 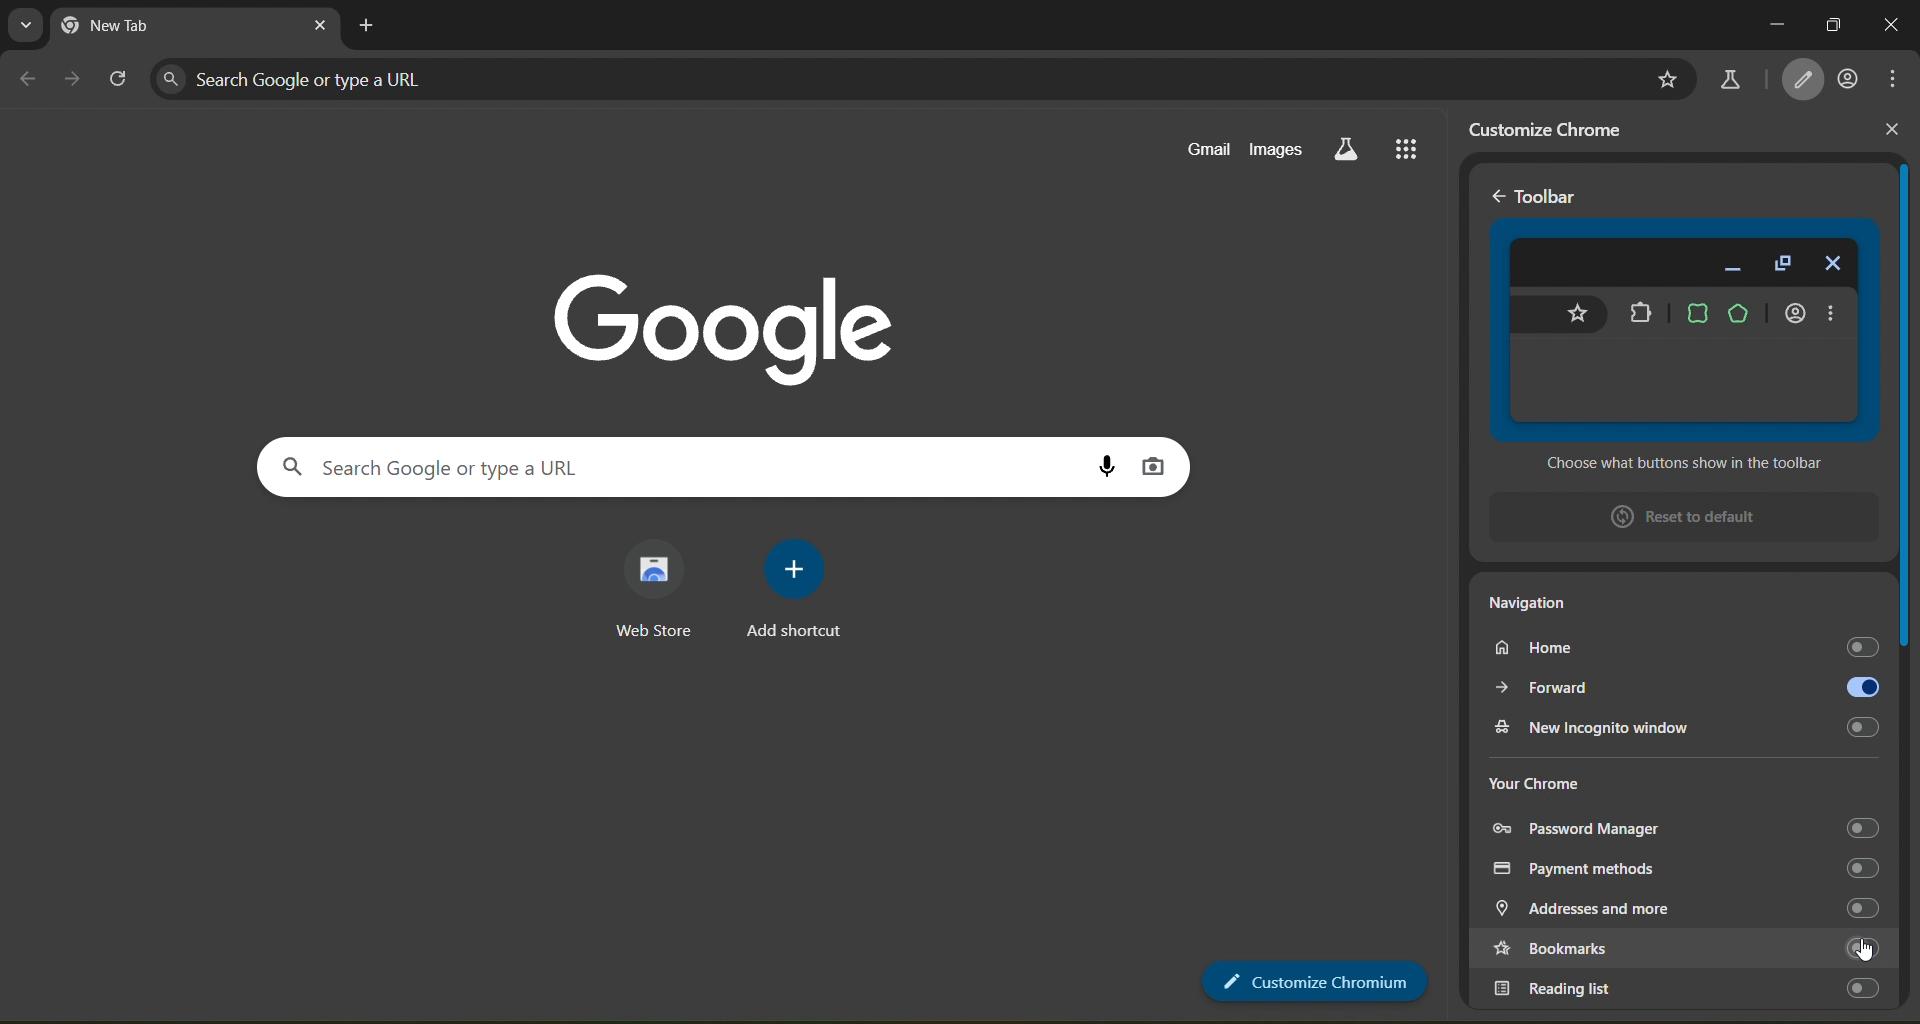 What do you see at coordinates (1664, 77) in the screenshot?
I see `bookmark page` at bounding box center [1664, 77].